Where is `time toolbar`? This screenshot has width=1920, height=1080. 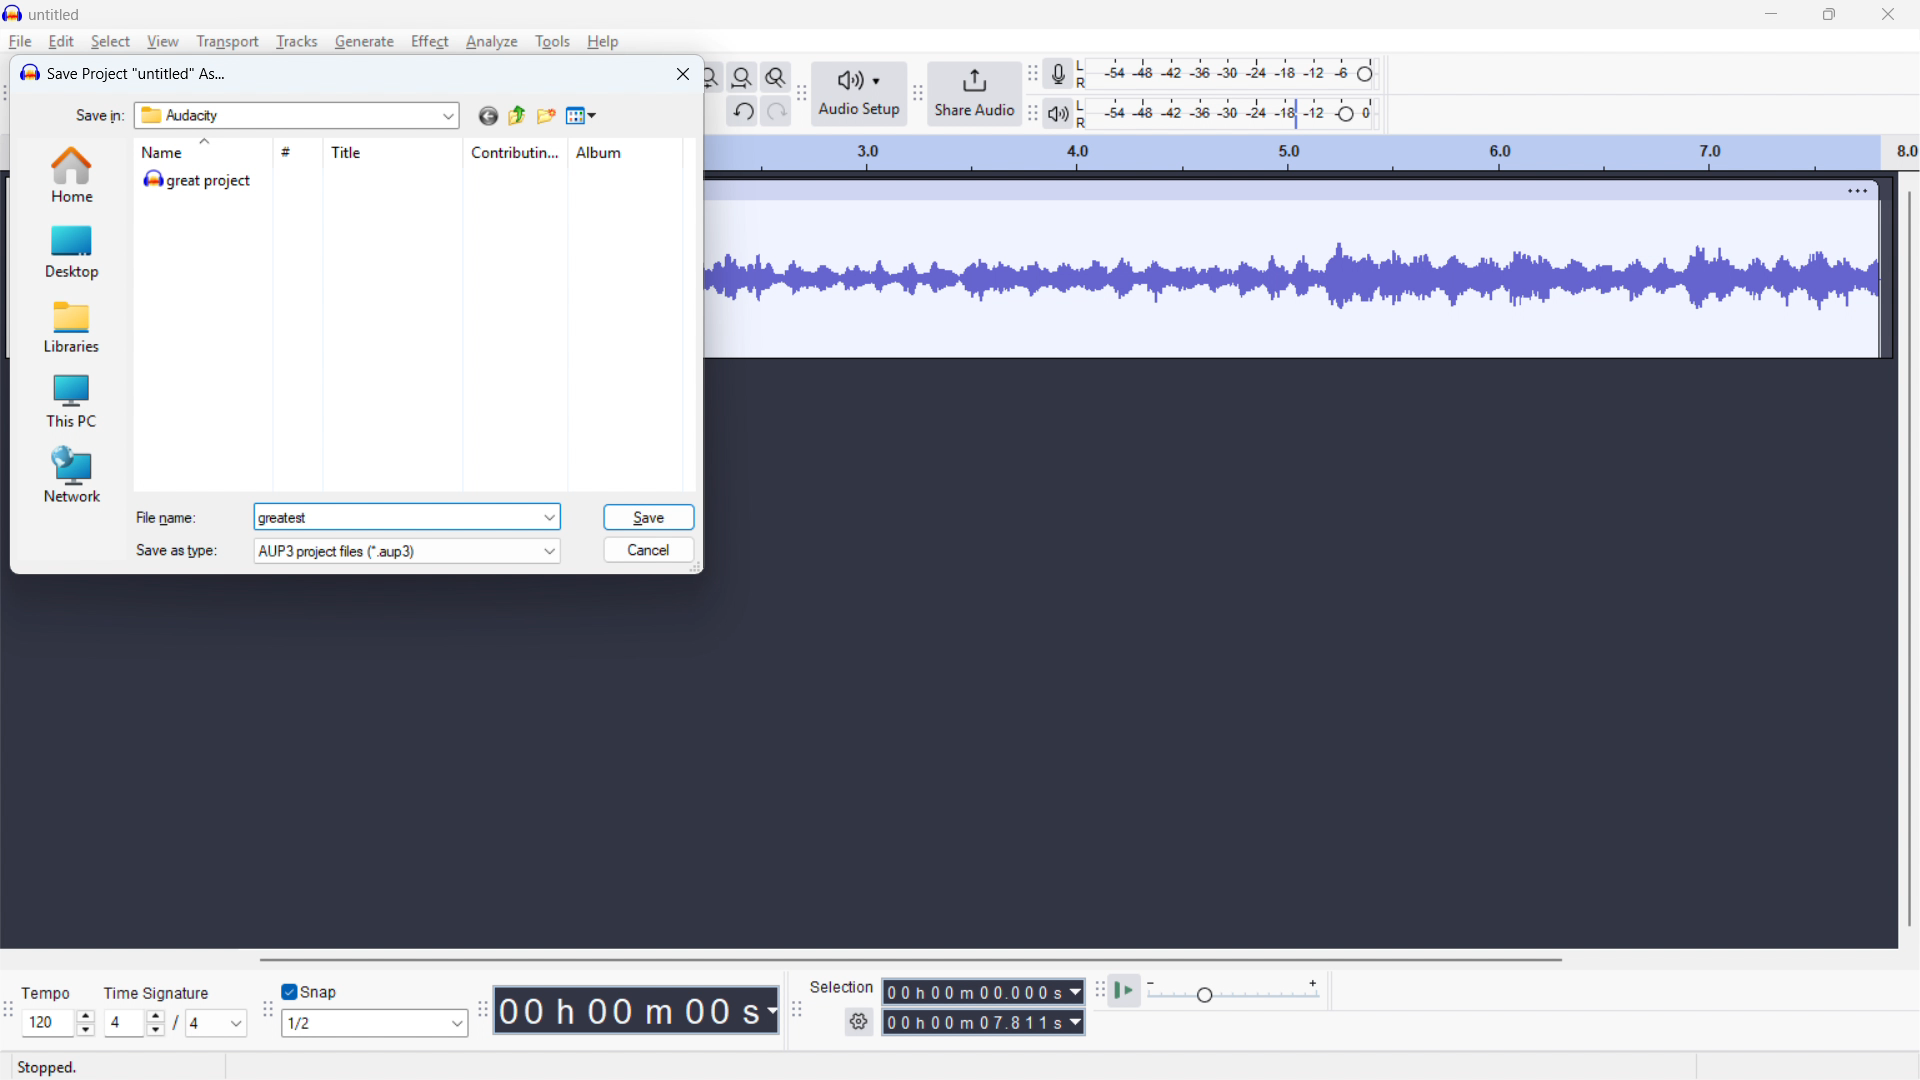 time toolbar is located at coordinates (481, 1010).